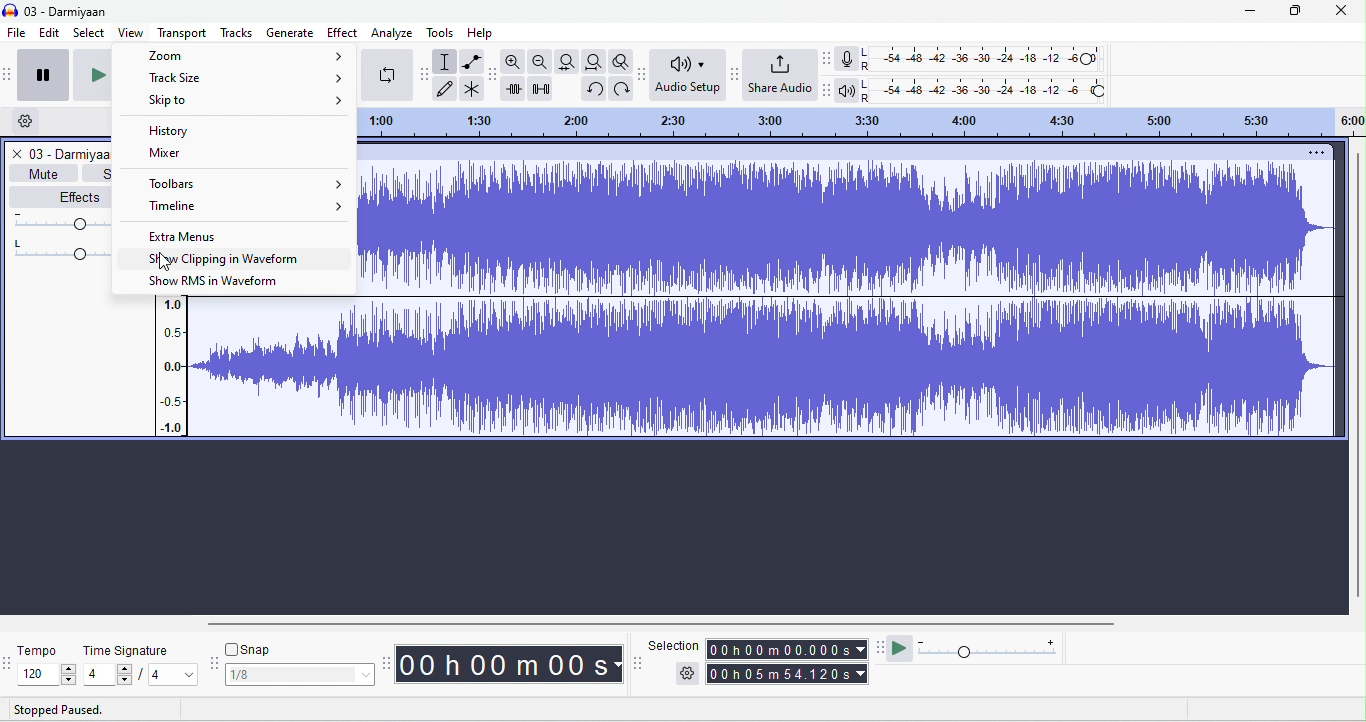  Describe the element at coordinates (472, 90) in the screenshot. I see `multi tool` at that location.